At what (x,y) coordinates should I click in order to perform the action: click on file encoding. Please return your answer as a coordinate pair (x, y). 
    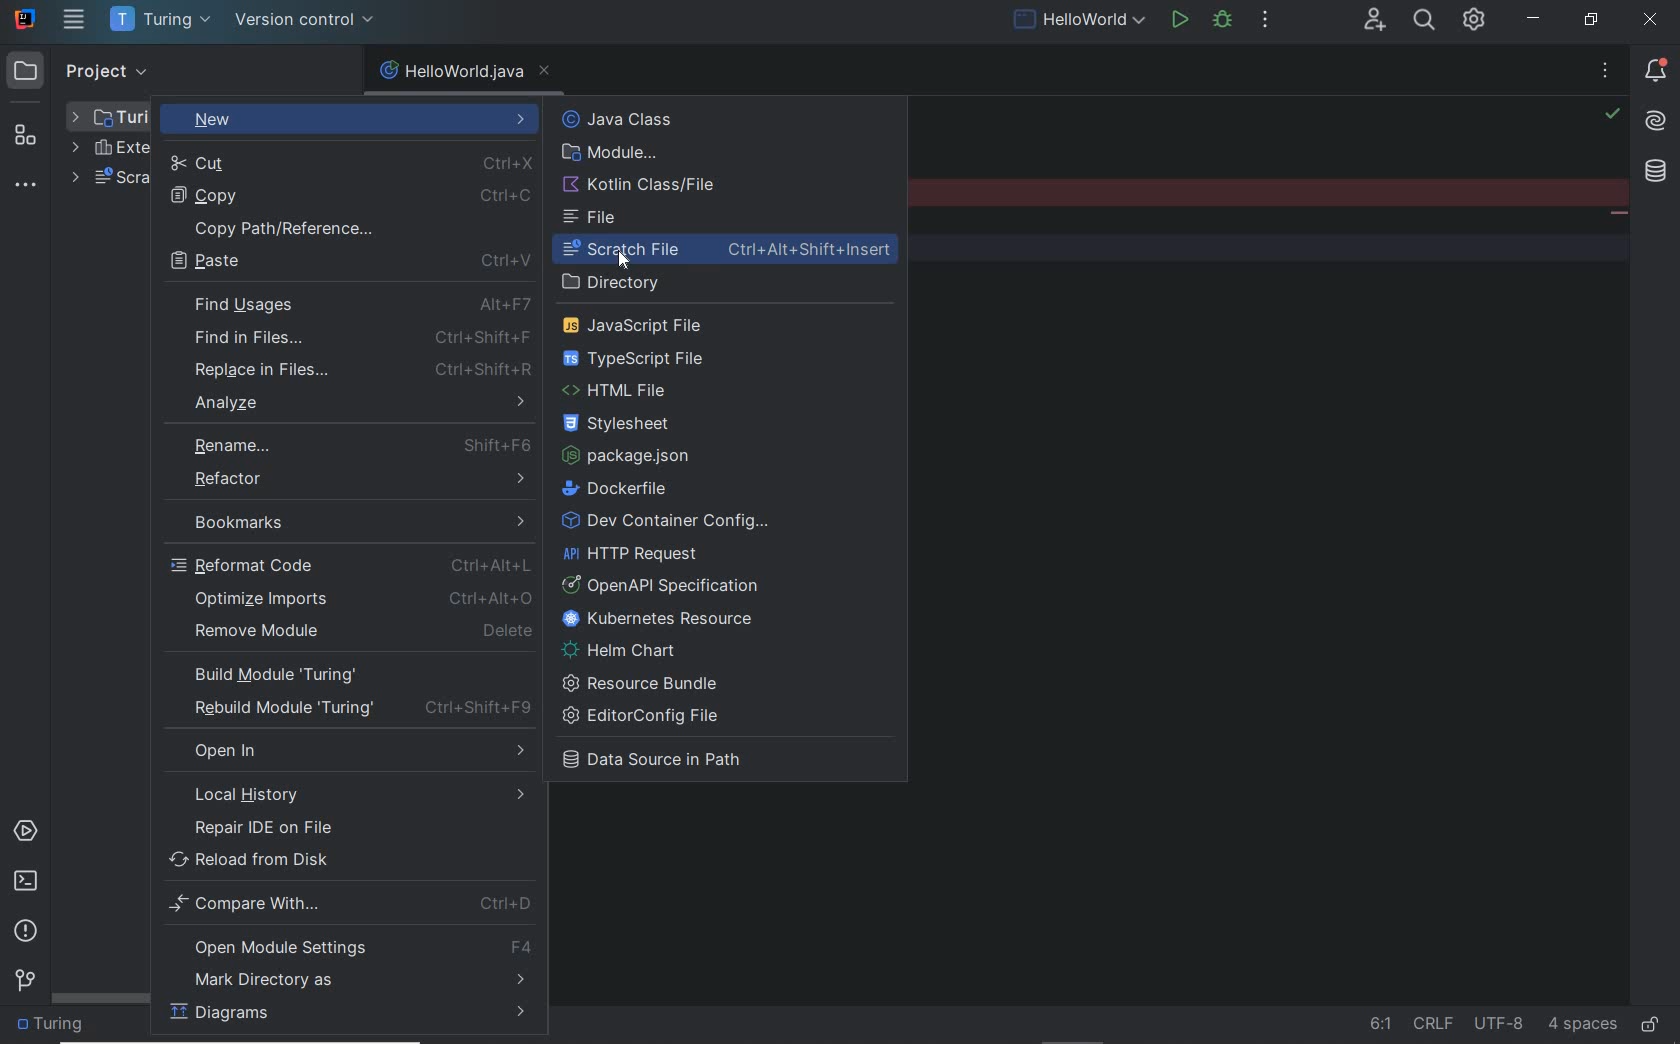
    Looking at the image, I should click on (1499, 1024).